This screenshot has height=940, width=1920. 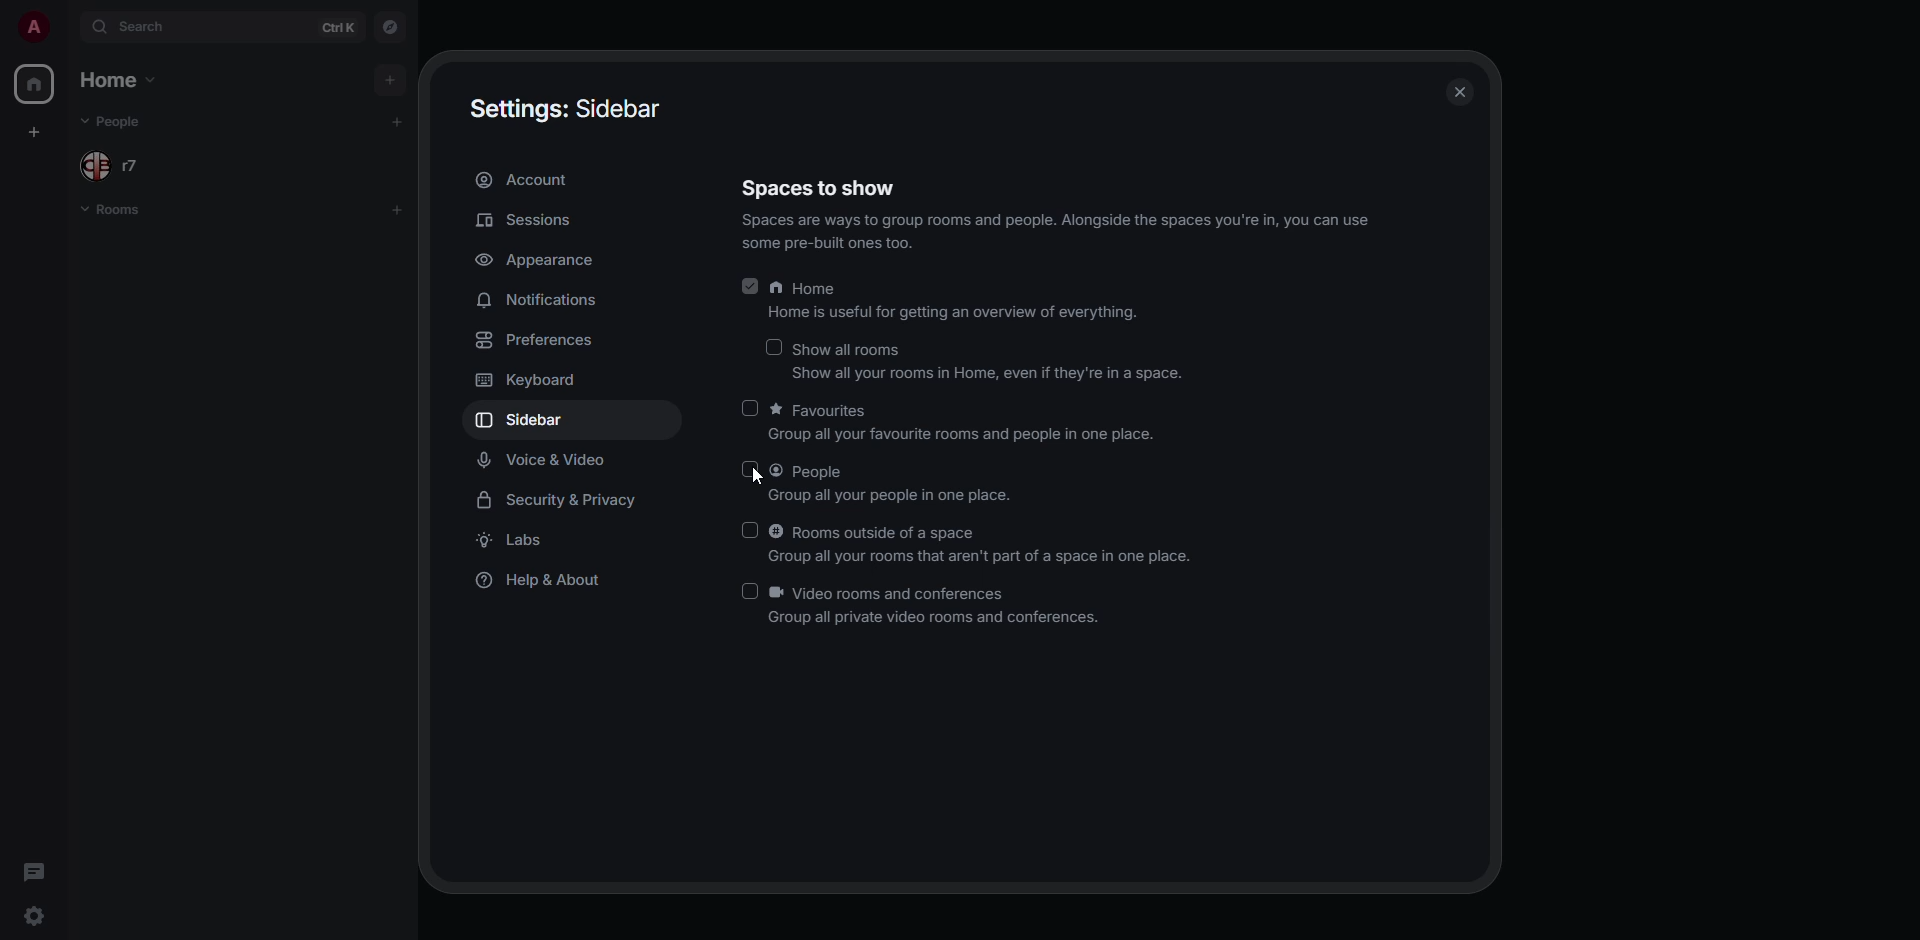 I want to click on sidebar, so click(x=540, y=422).